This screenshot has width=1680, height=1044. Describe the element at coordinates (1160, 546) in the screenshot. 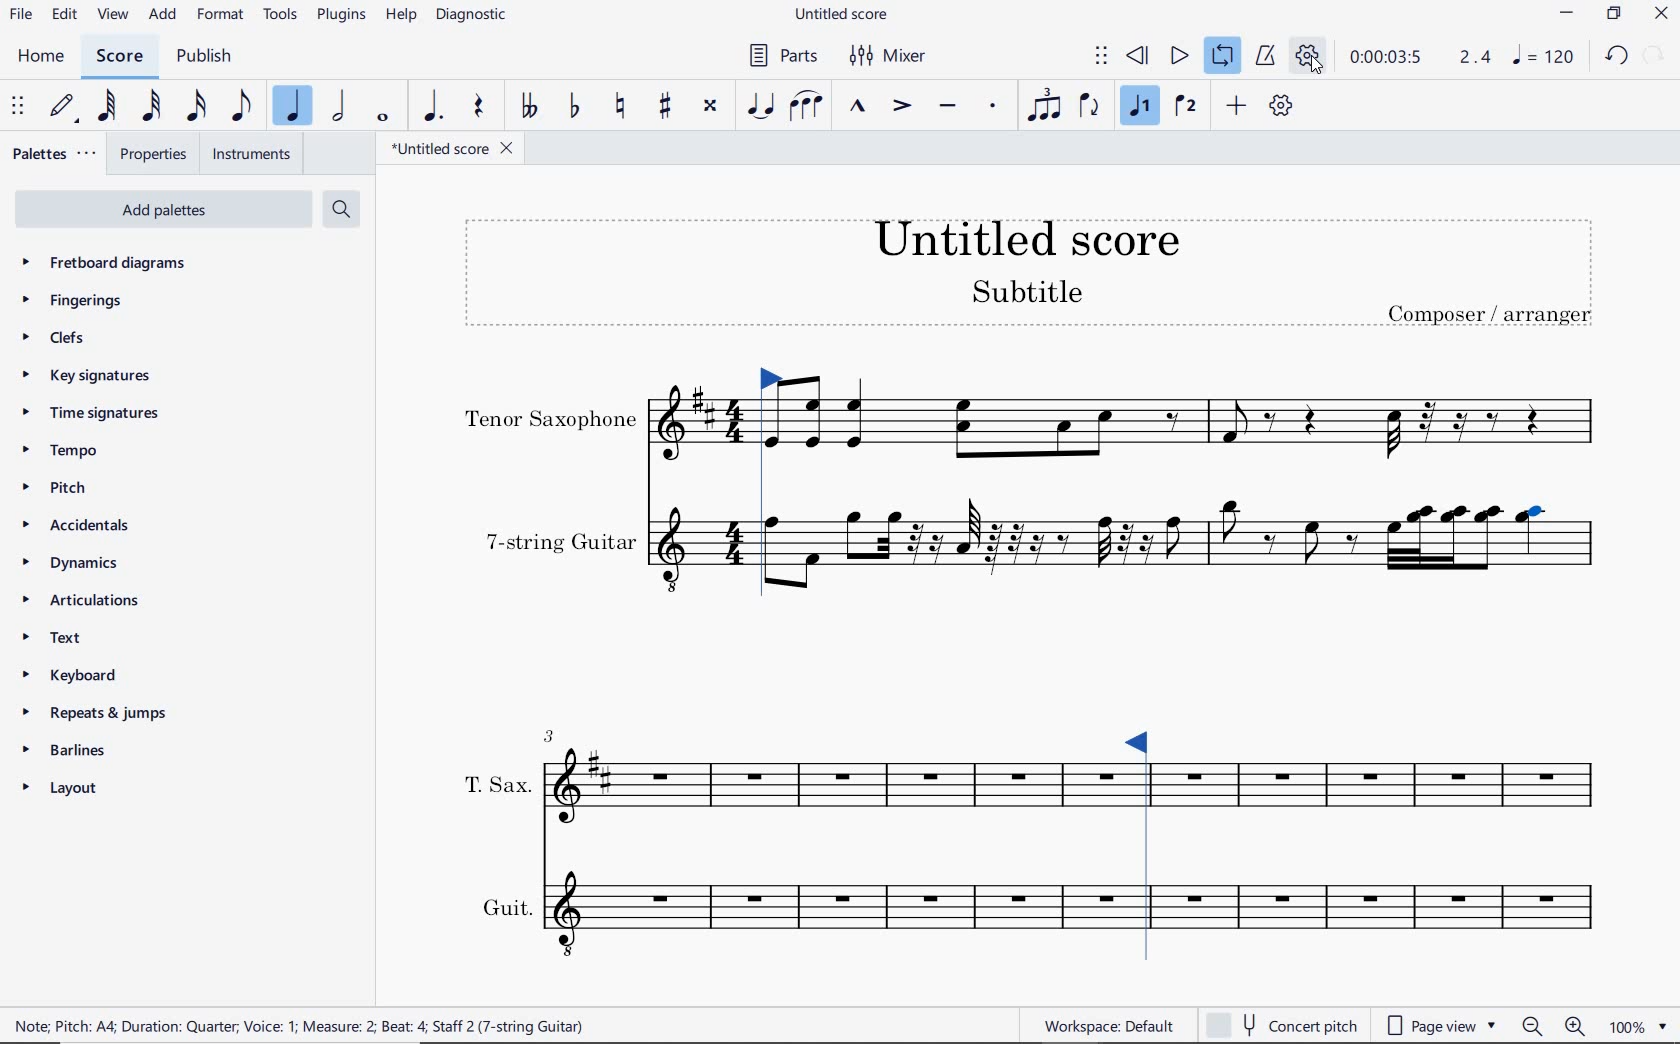

I see `INSTRUMENT: 7-STRING GUITAR` at that location.